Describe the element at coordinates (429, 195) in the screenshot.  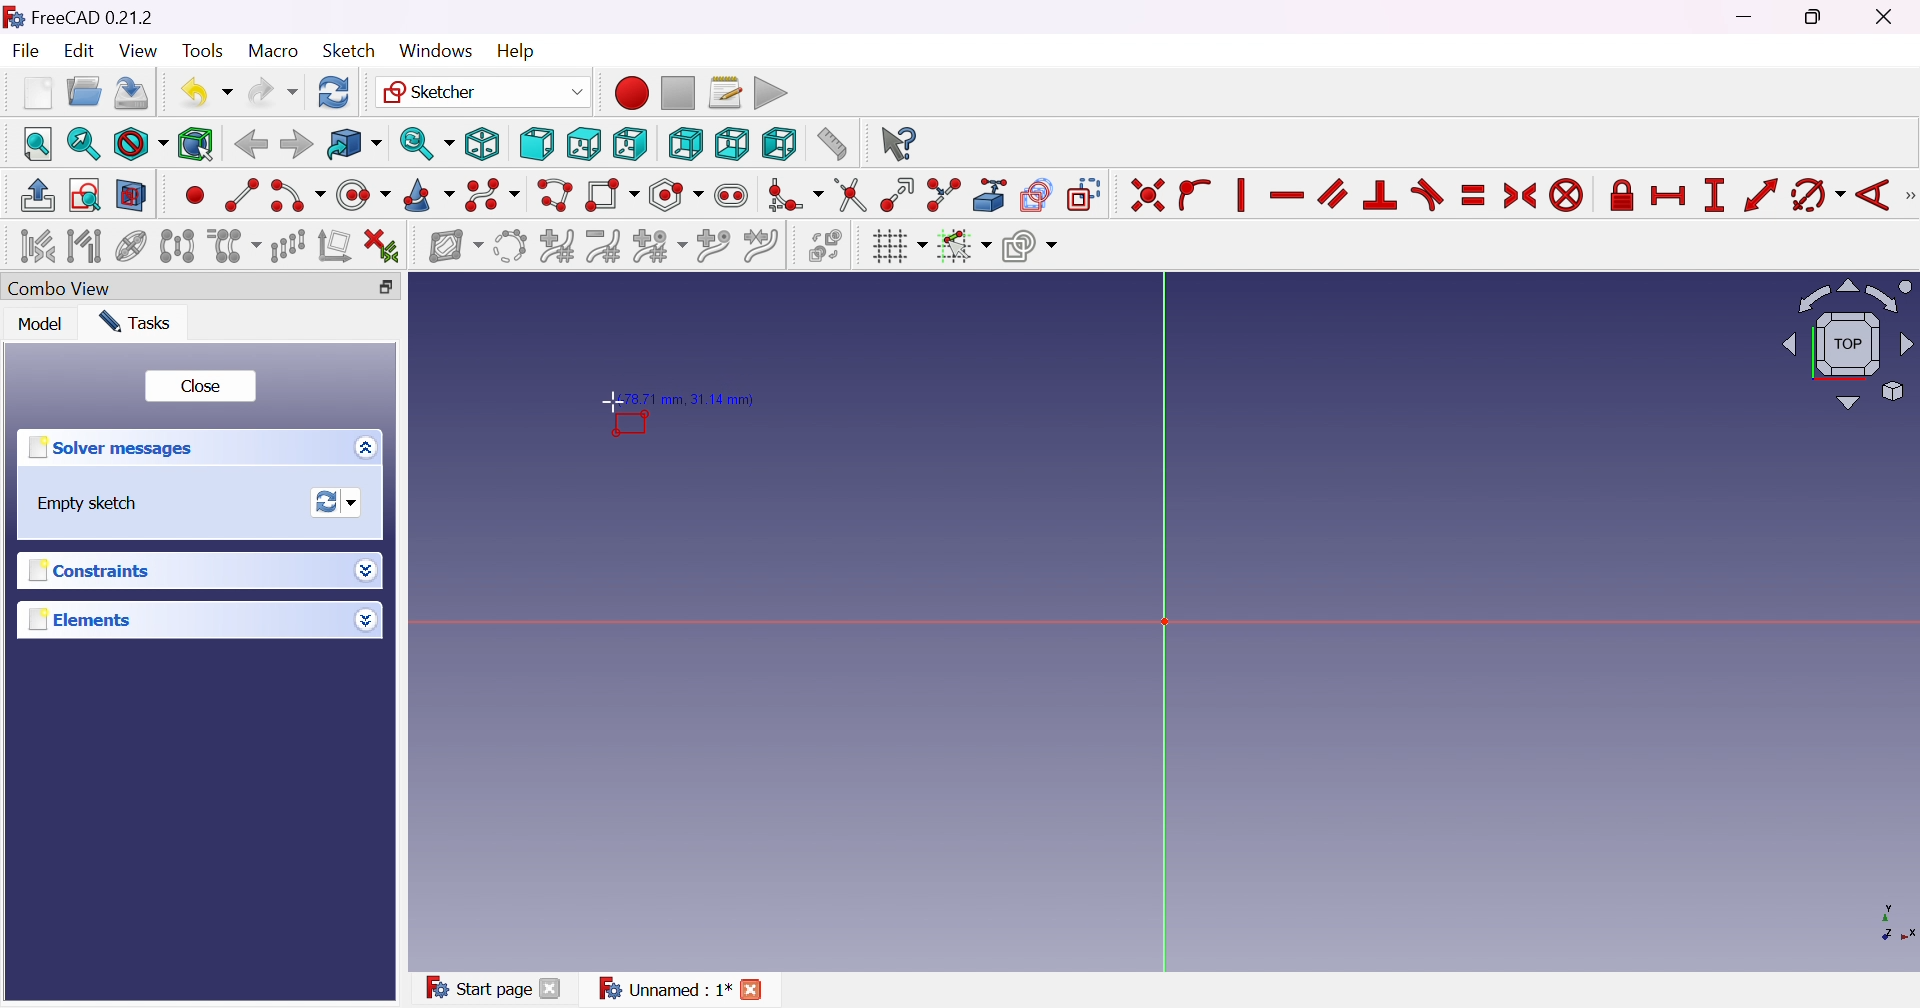
I see `Create conic` at that location.